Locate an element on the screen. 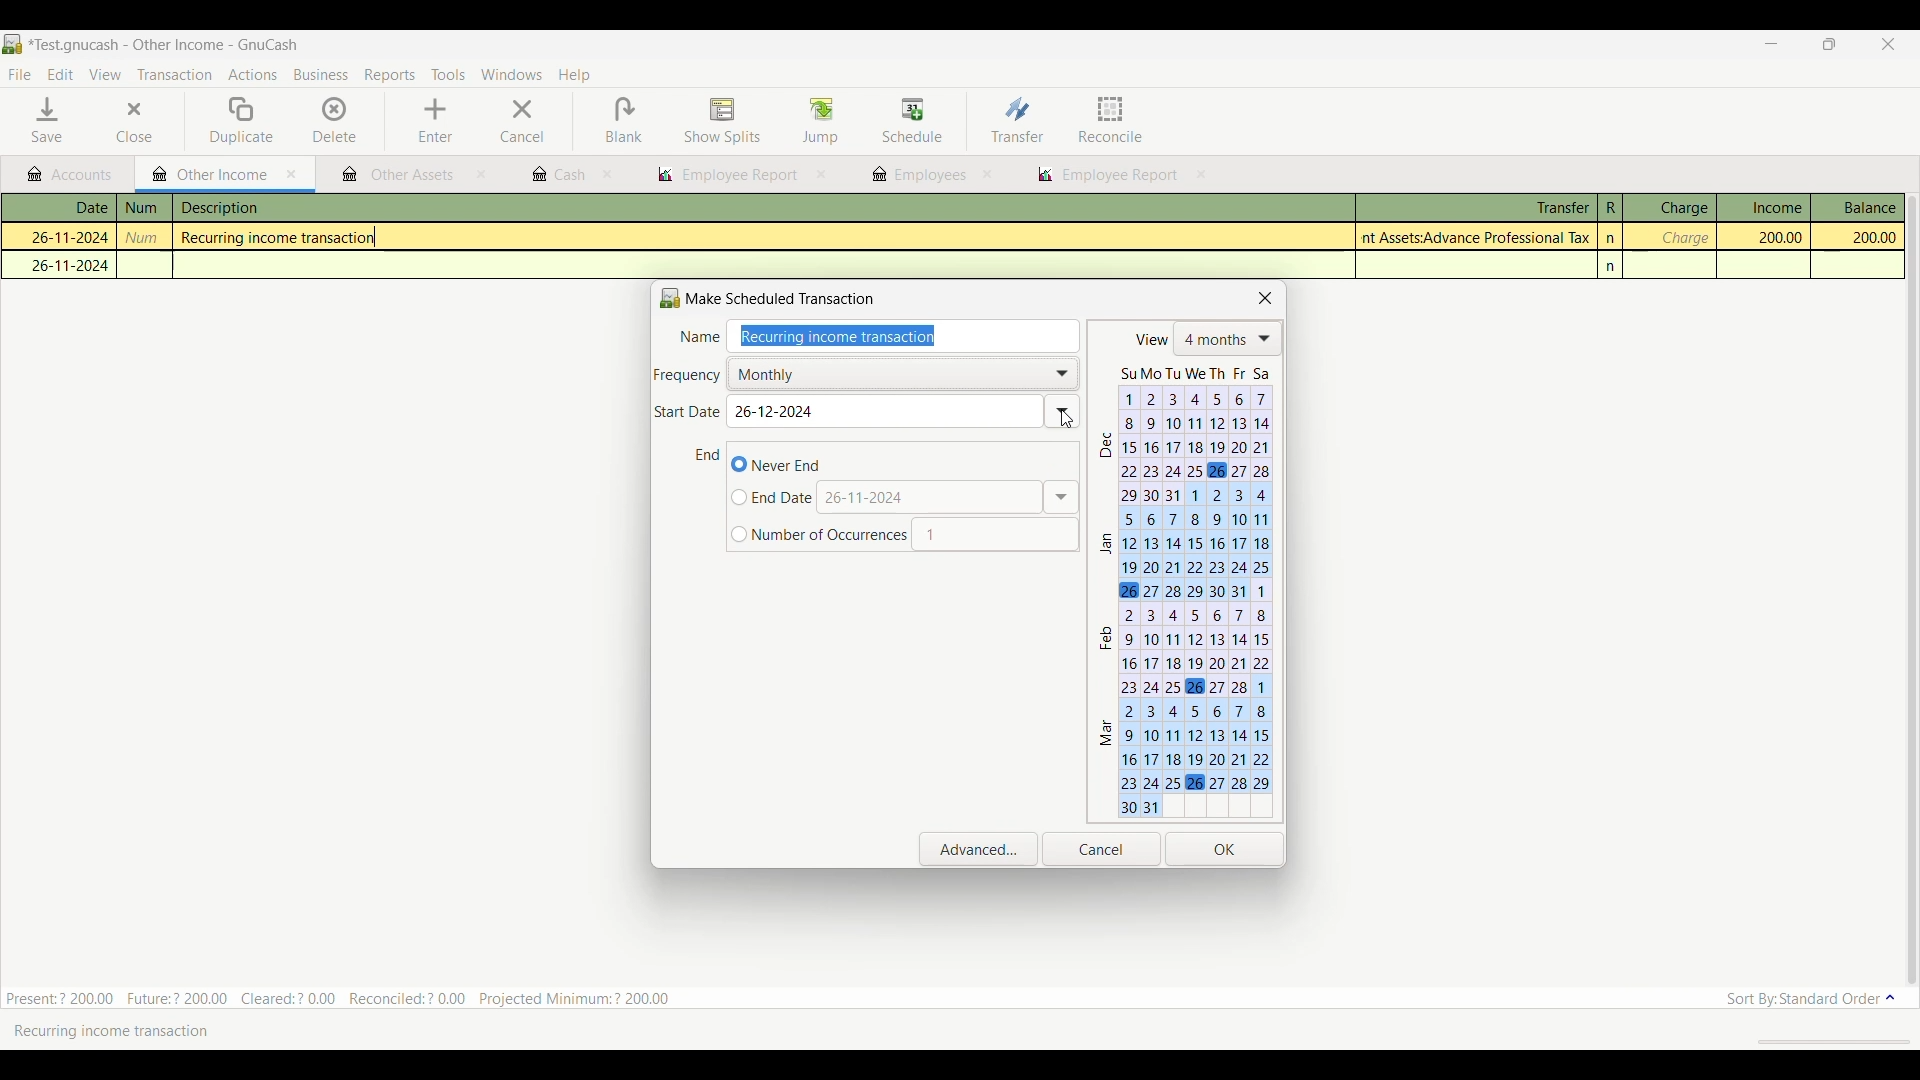  Indicates frequency of transaction is located at coordinates (688, 376).